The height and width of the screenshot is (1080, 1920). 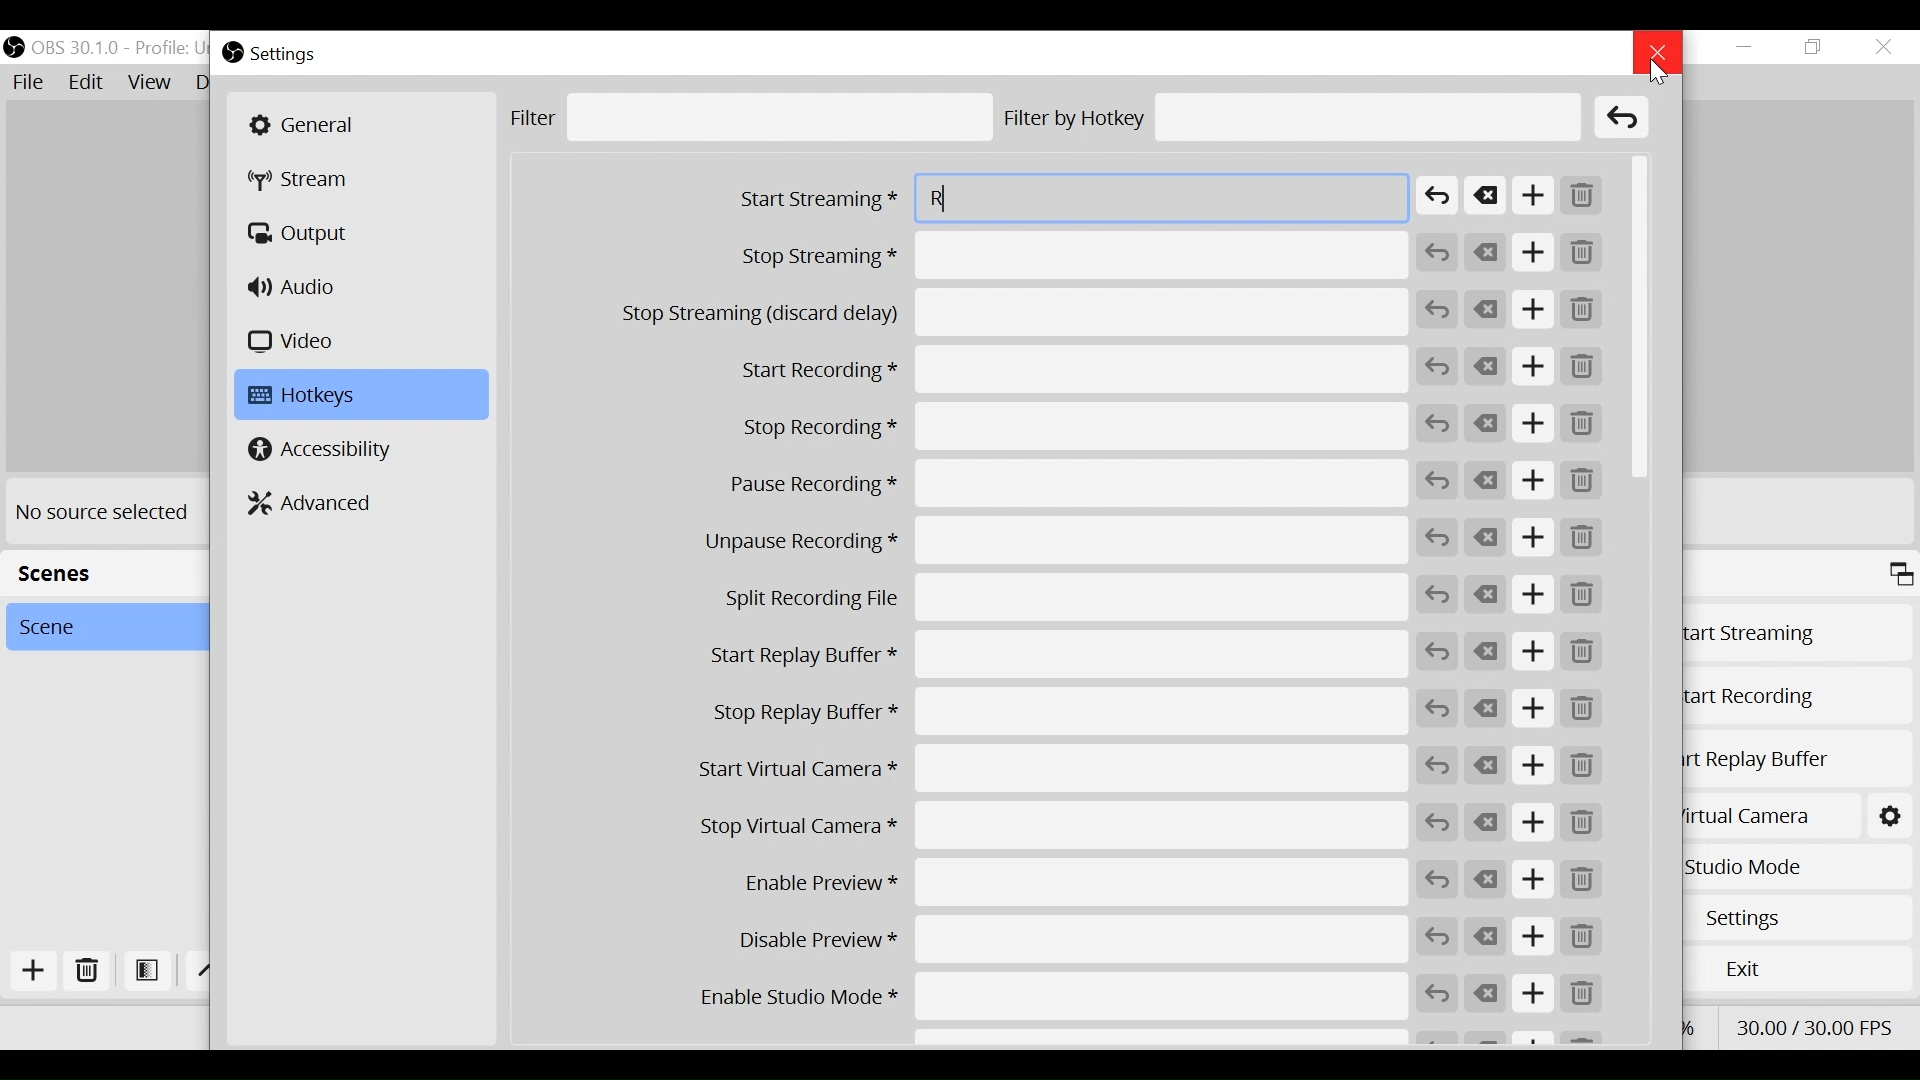 What do you see at coordinates (1071, 197) in the screenshot?
I see `Start Streaming` at bounding box center [1071, 197].